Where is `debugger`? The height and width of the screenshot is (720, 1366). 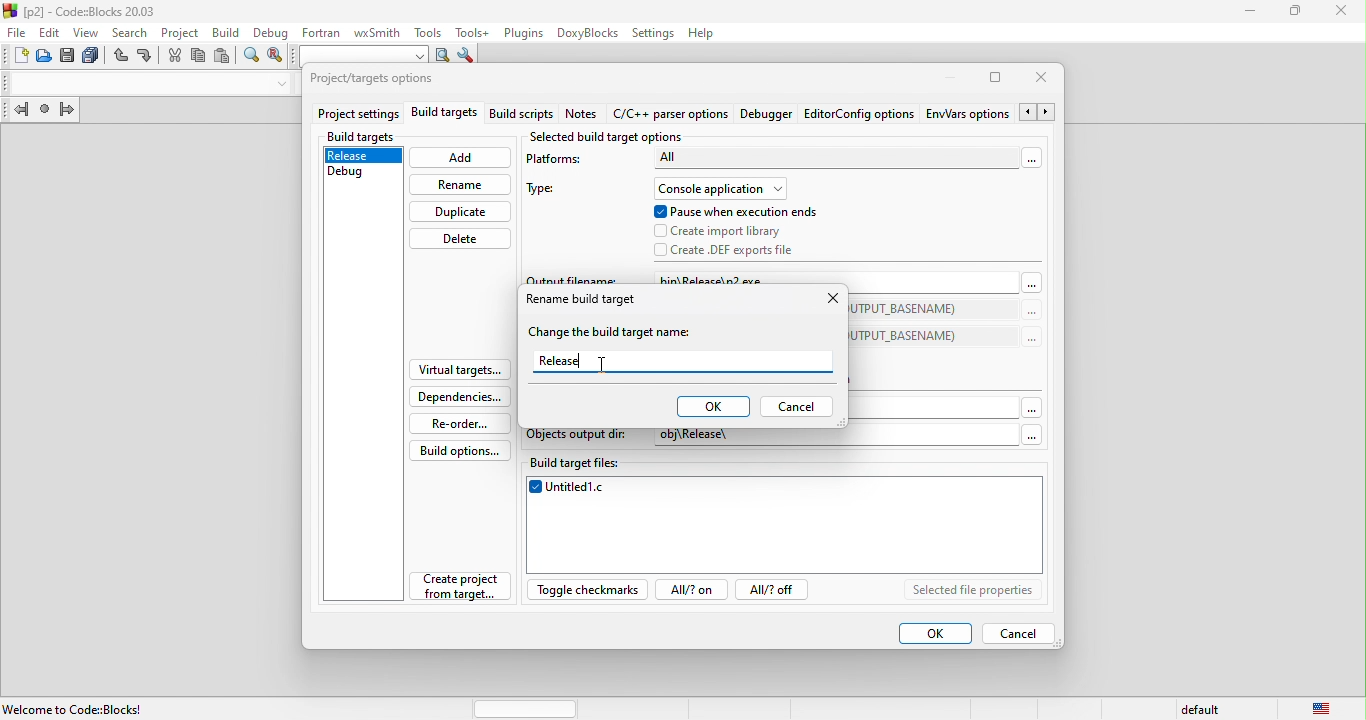 debugger is located at coordinates (769, 115).